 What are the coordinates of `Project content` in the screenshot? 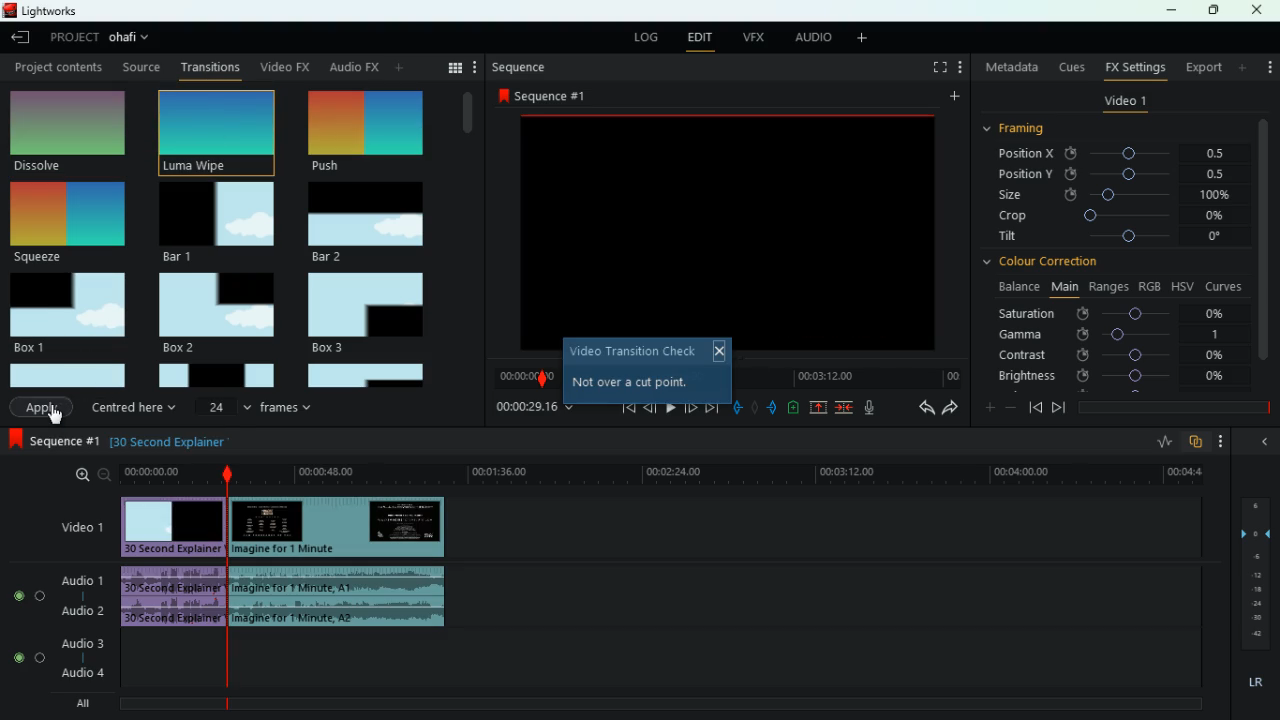 It's located at (57, 66).